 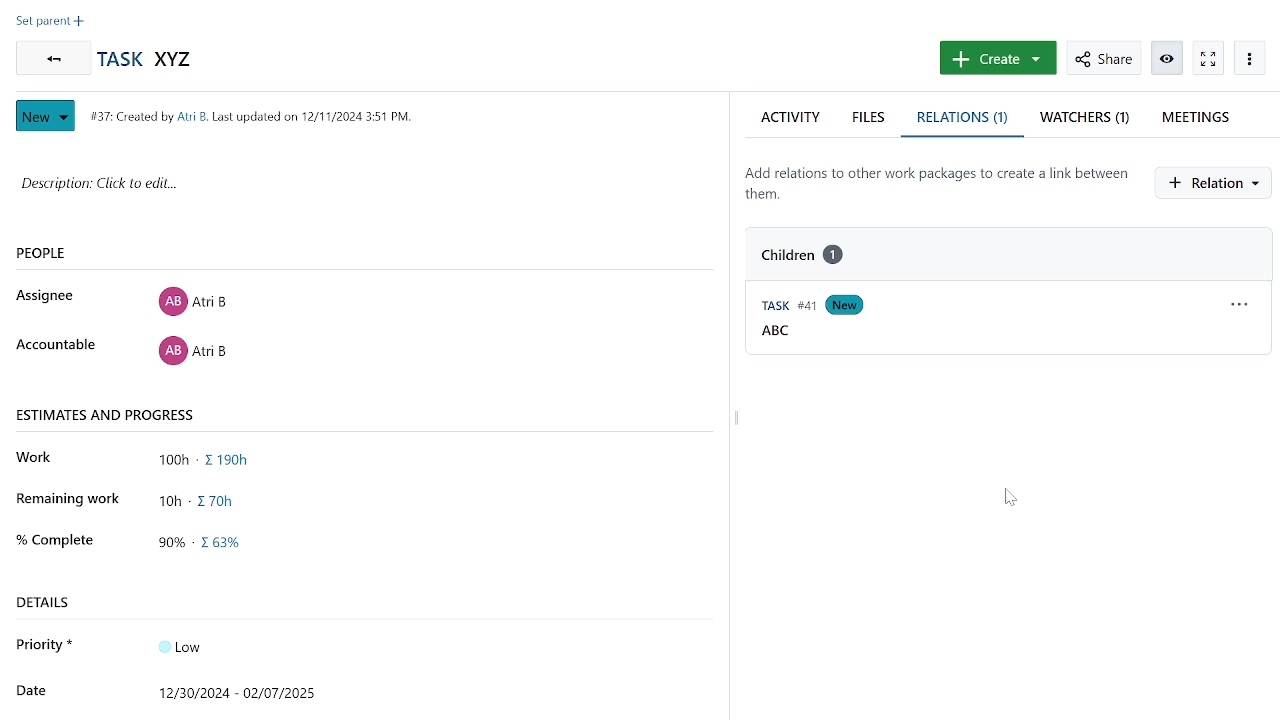 I want to click on priority*, so click(x=46, y=644).